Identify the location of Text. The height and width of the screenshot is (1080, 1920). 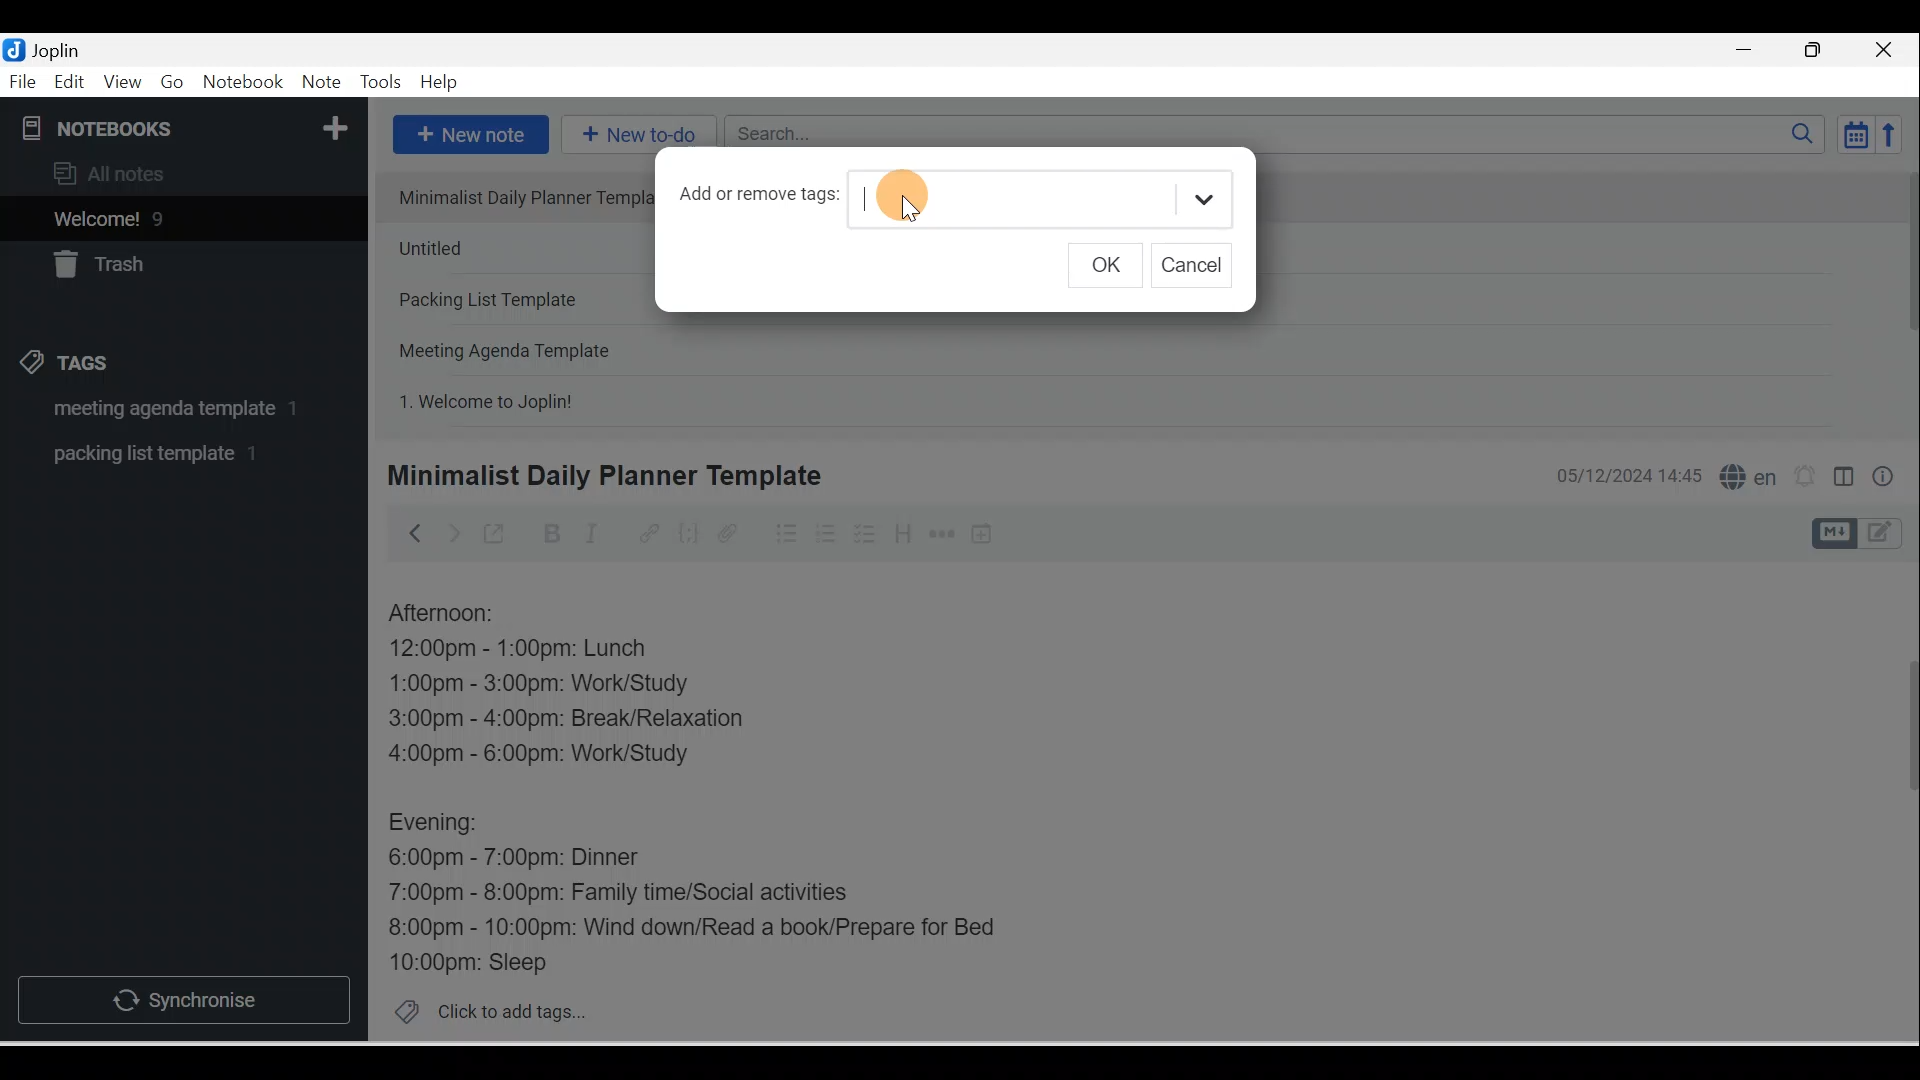
(1051, 196).